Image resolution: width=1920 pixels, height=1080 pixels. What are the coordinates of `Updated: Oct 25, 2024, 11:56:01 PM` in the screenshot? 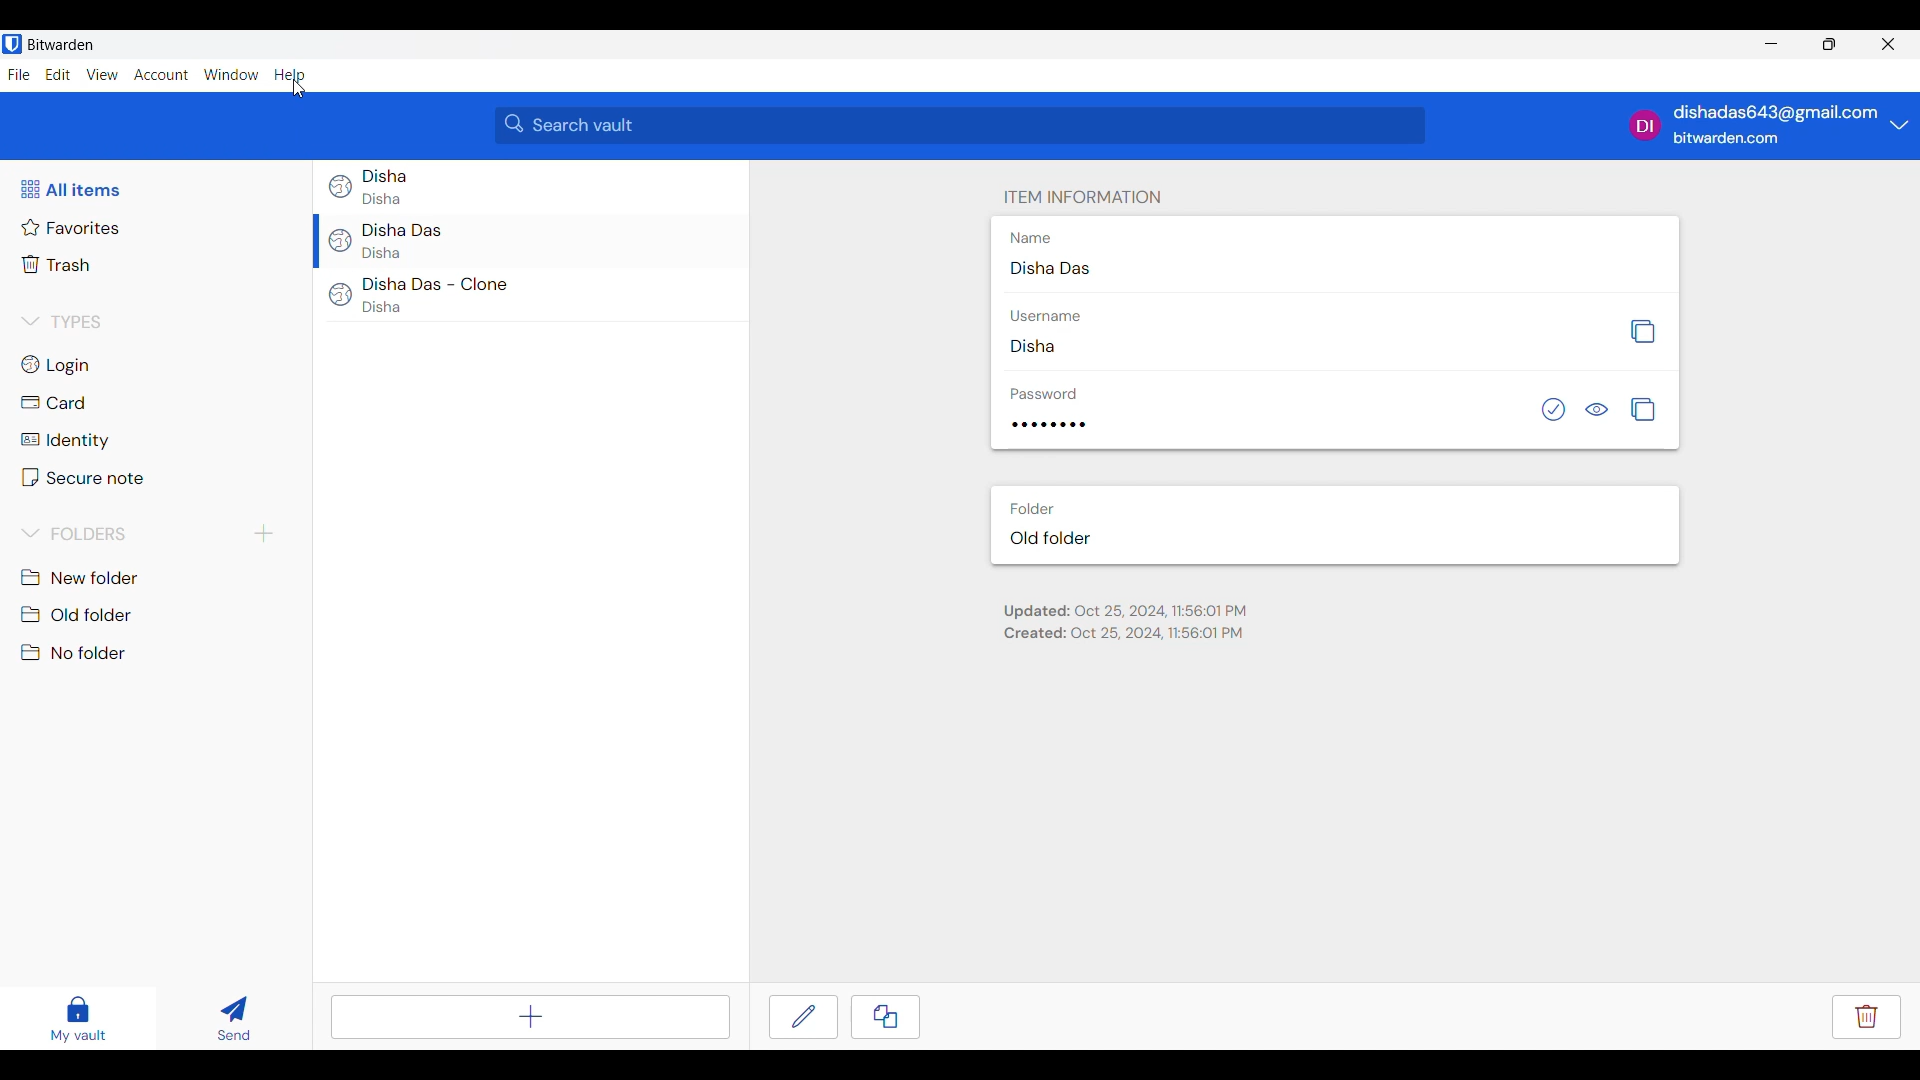 It's located at (1125, 612).